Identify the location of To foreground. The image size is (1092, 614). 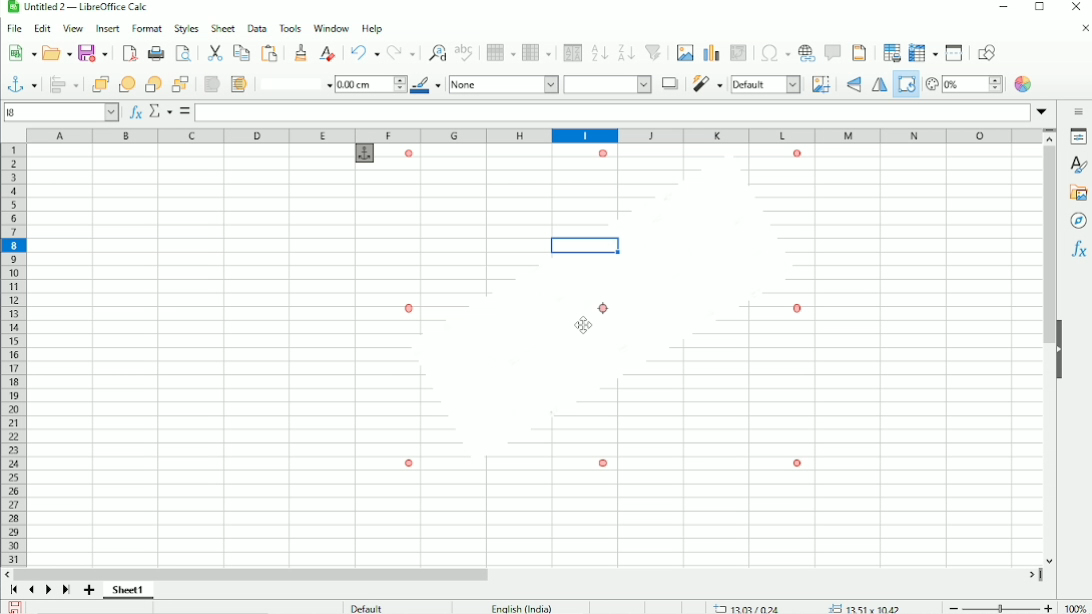
(212, 84).